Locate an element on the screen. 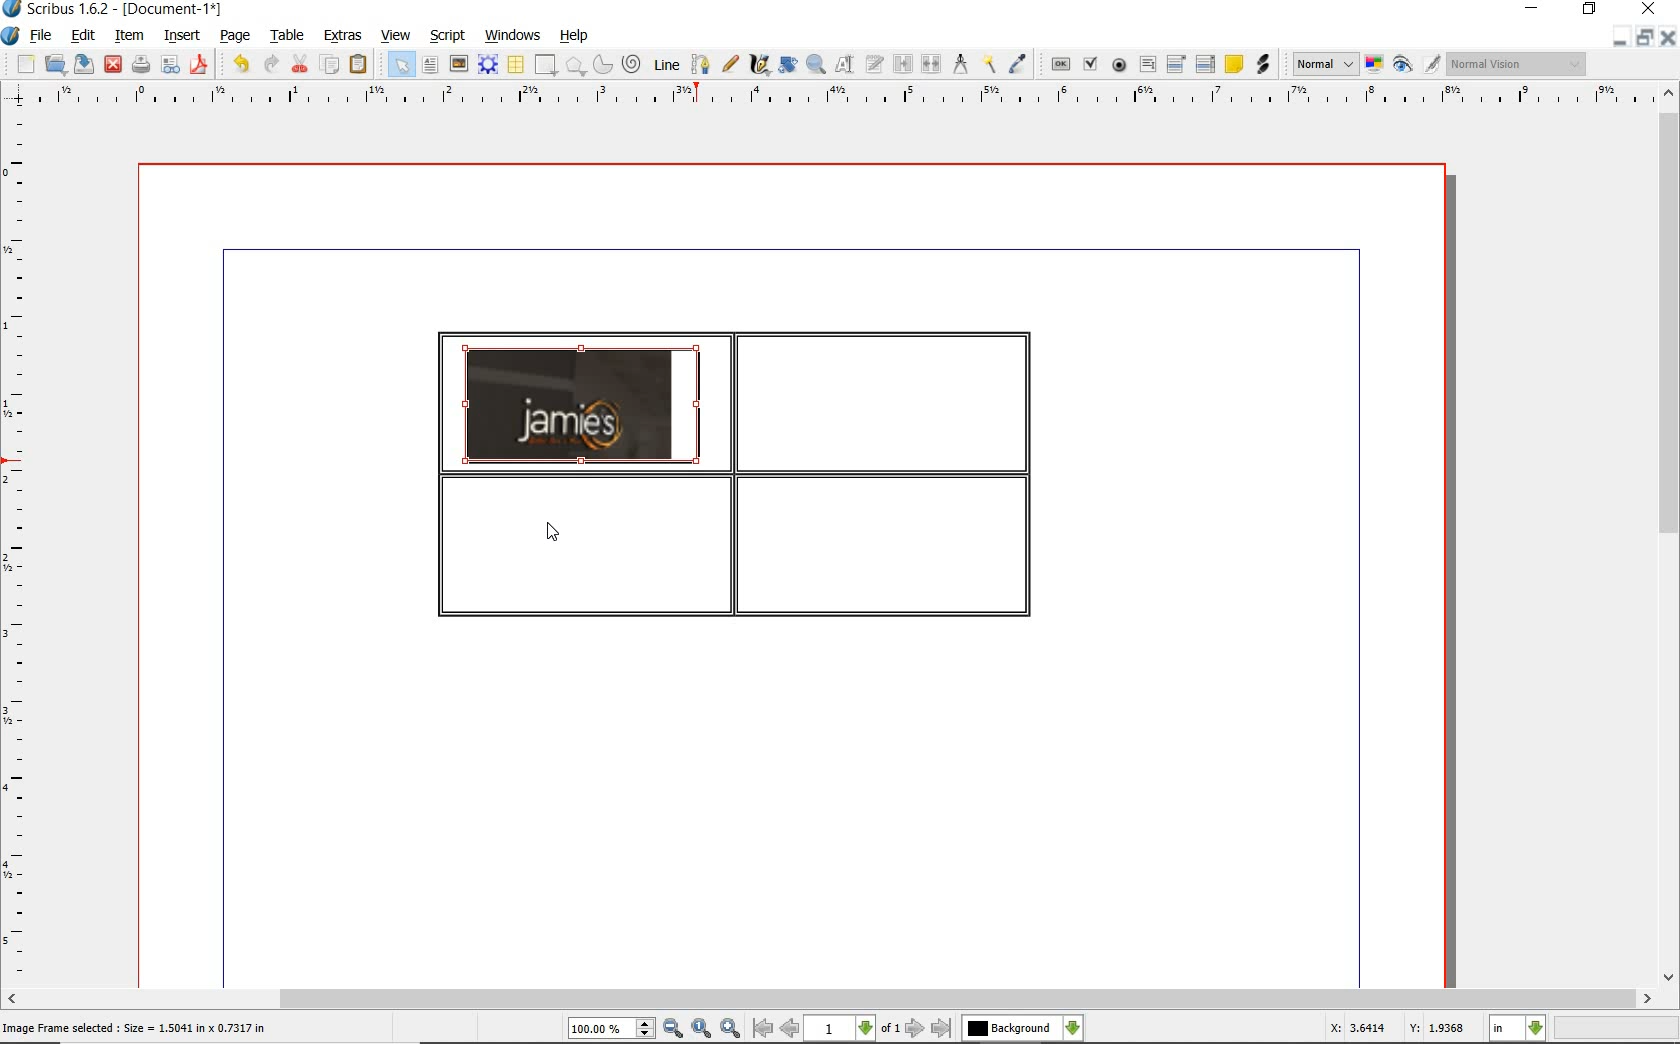 Image resolution: width=1680 pixels, height=1044 pixels. print is located at coordinates (139, 64).